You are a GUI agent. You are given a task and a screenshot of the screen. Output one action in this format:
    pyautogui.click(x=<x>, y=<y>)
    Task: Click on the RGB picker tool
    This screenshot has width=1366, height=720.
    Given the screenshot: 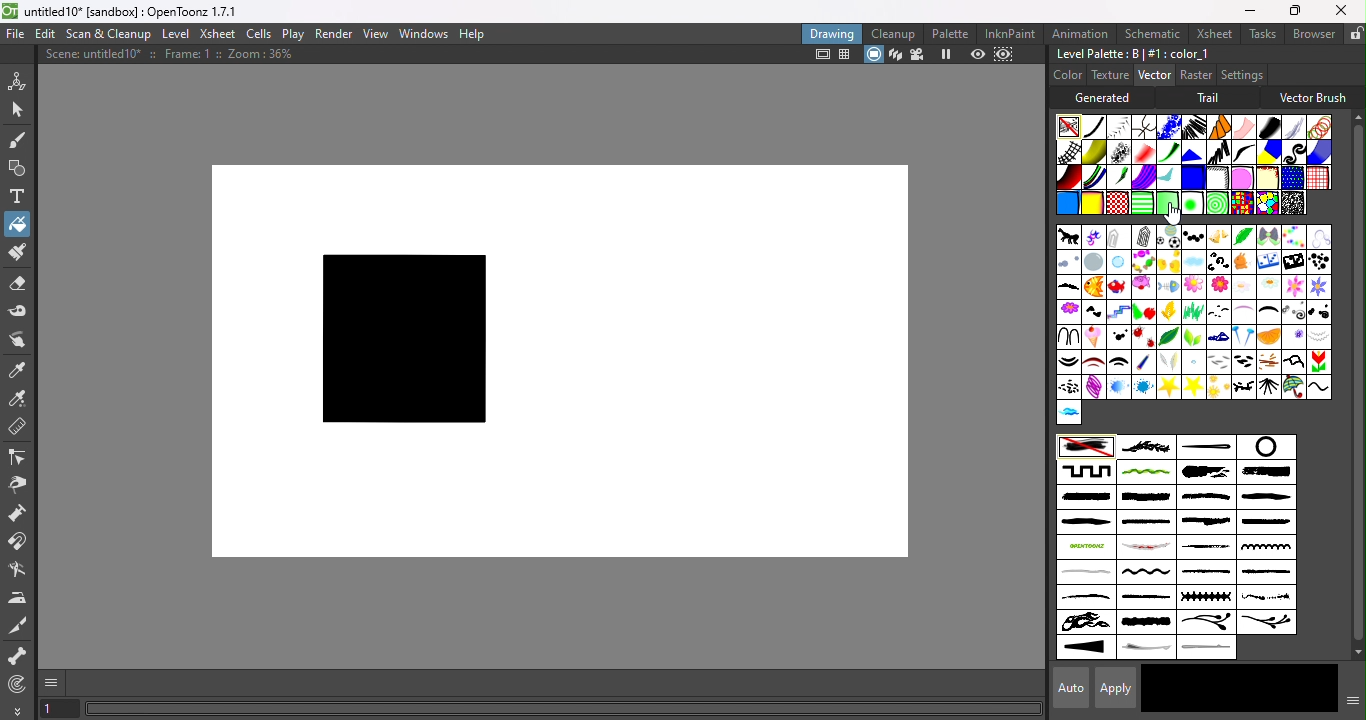 What is the action you would take?
    pyautogui.click(x=18, y=398)
    